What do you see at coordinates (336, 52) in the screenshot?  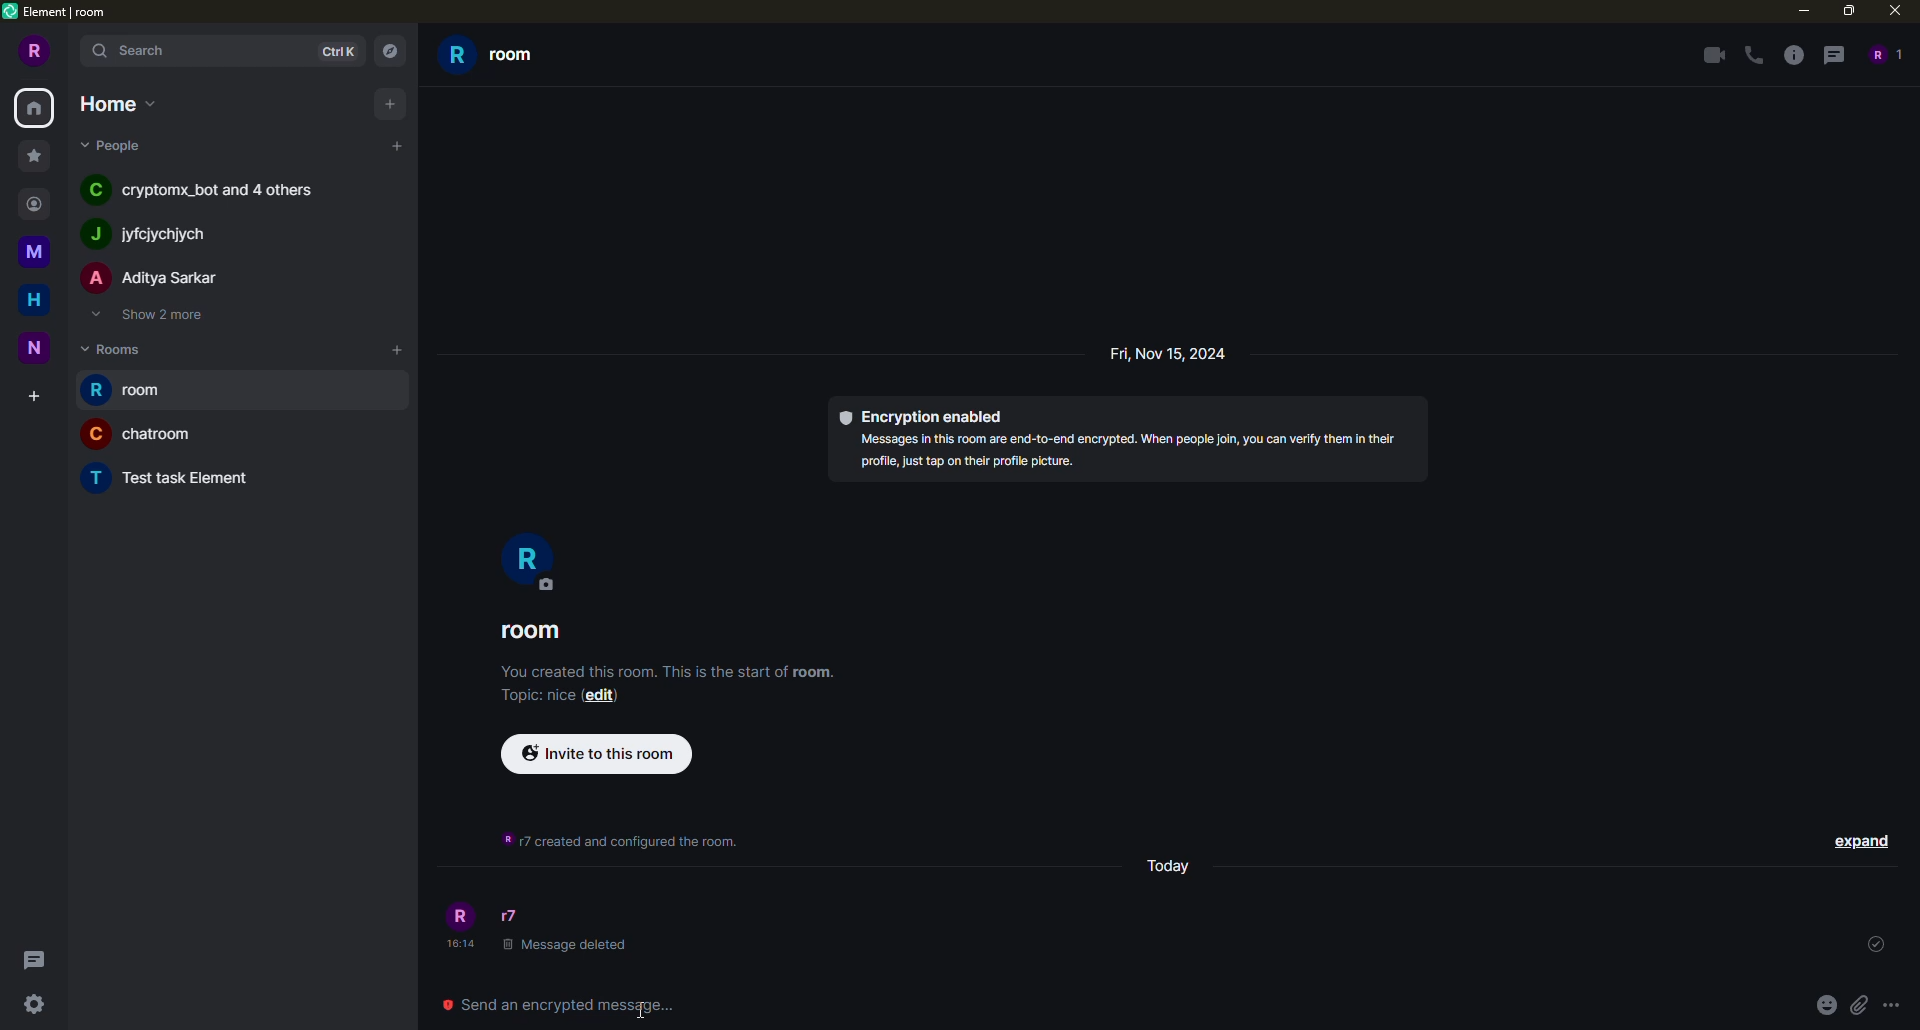 I see `ctrlK` at bounding box center [336, 52].